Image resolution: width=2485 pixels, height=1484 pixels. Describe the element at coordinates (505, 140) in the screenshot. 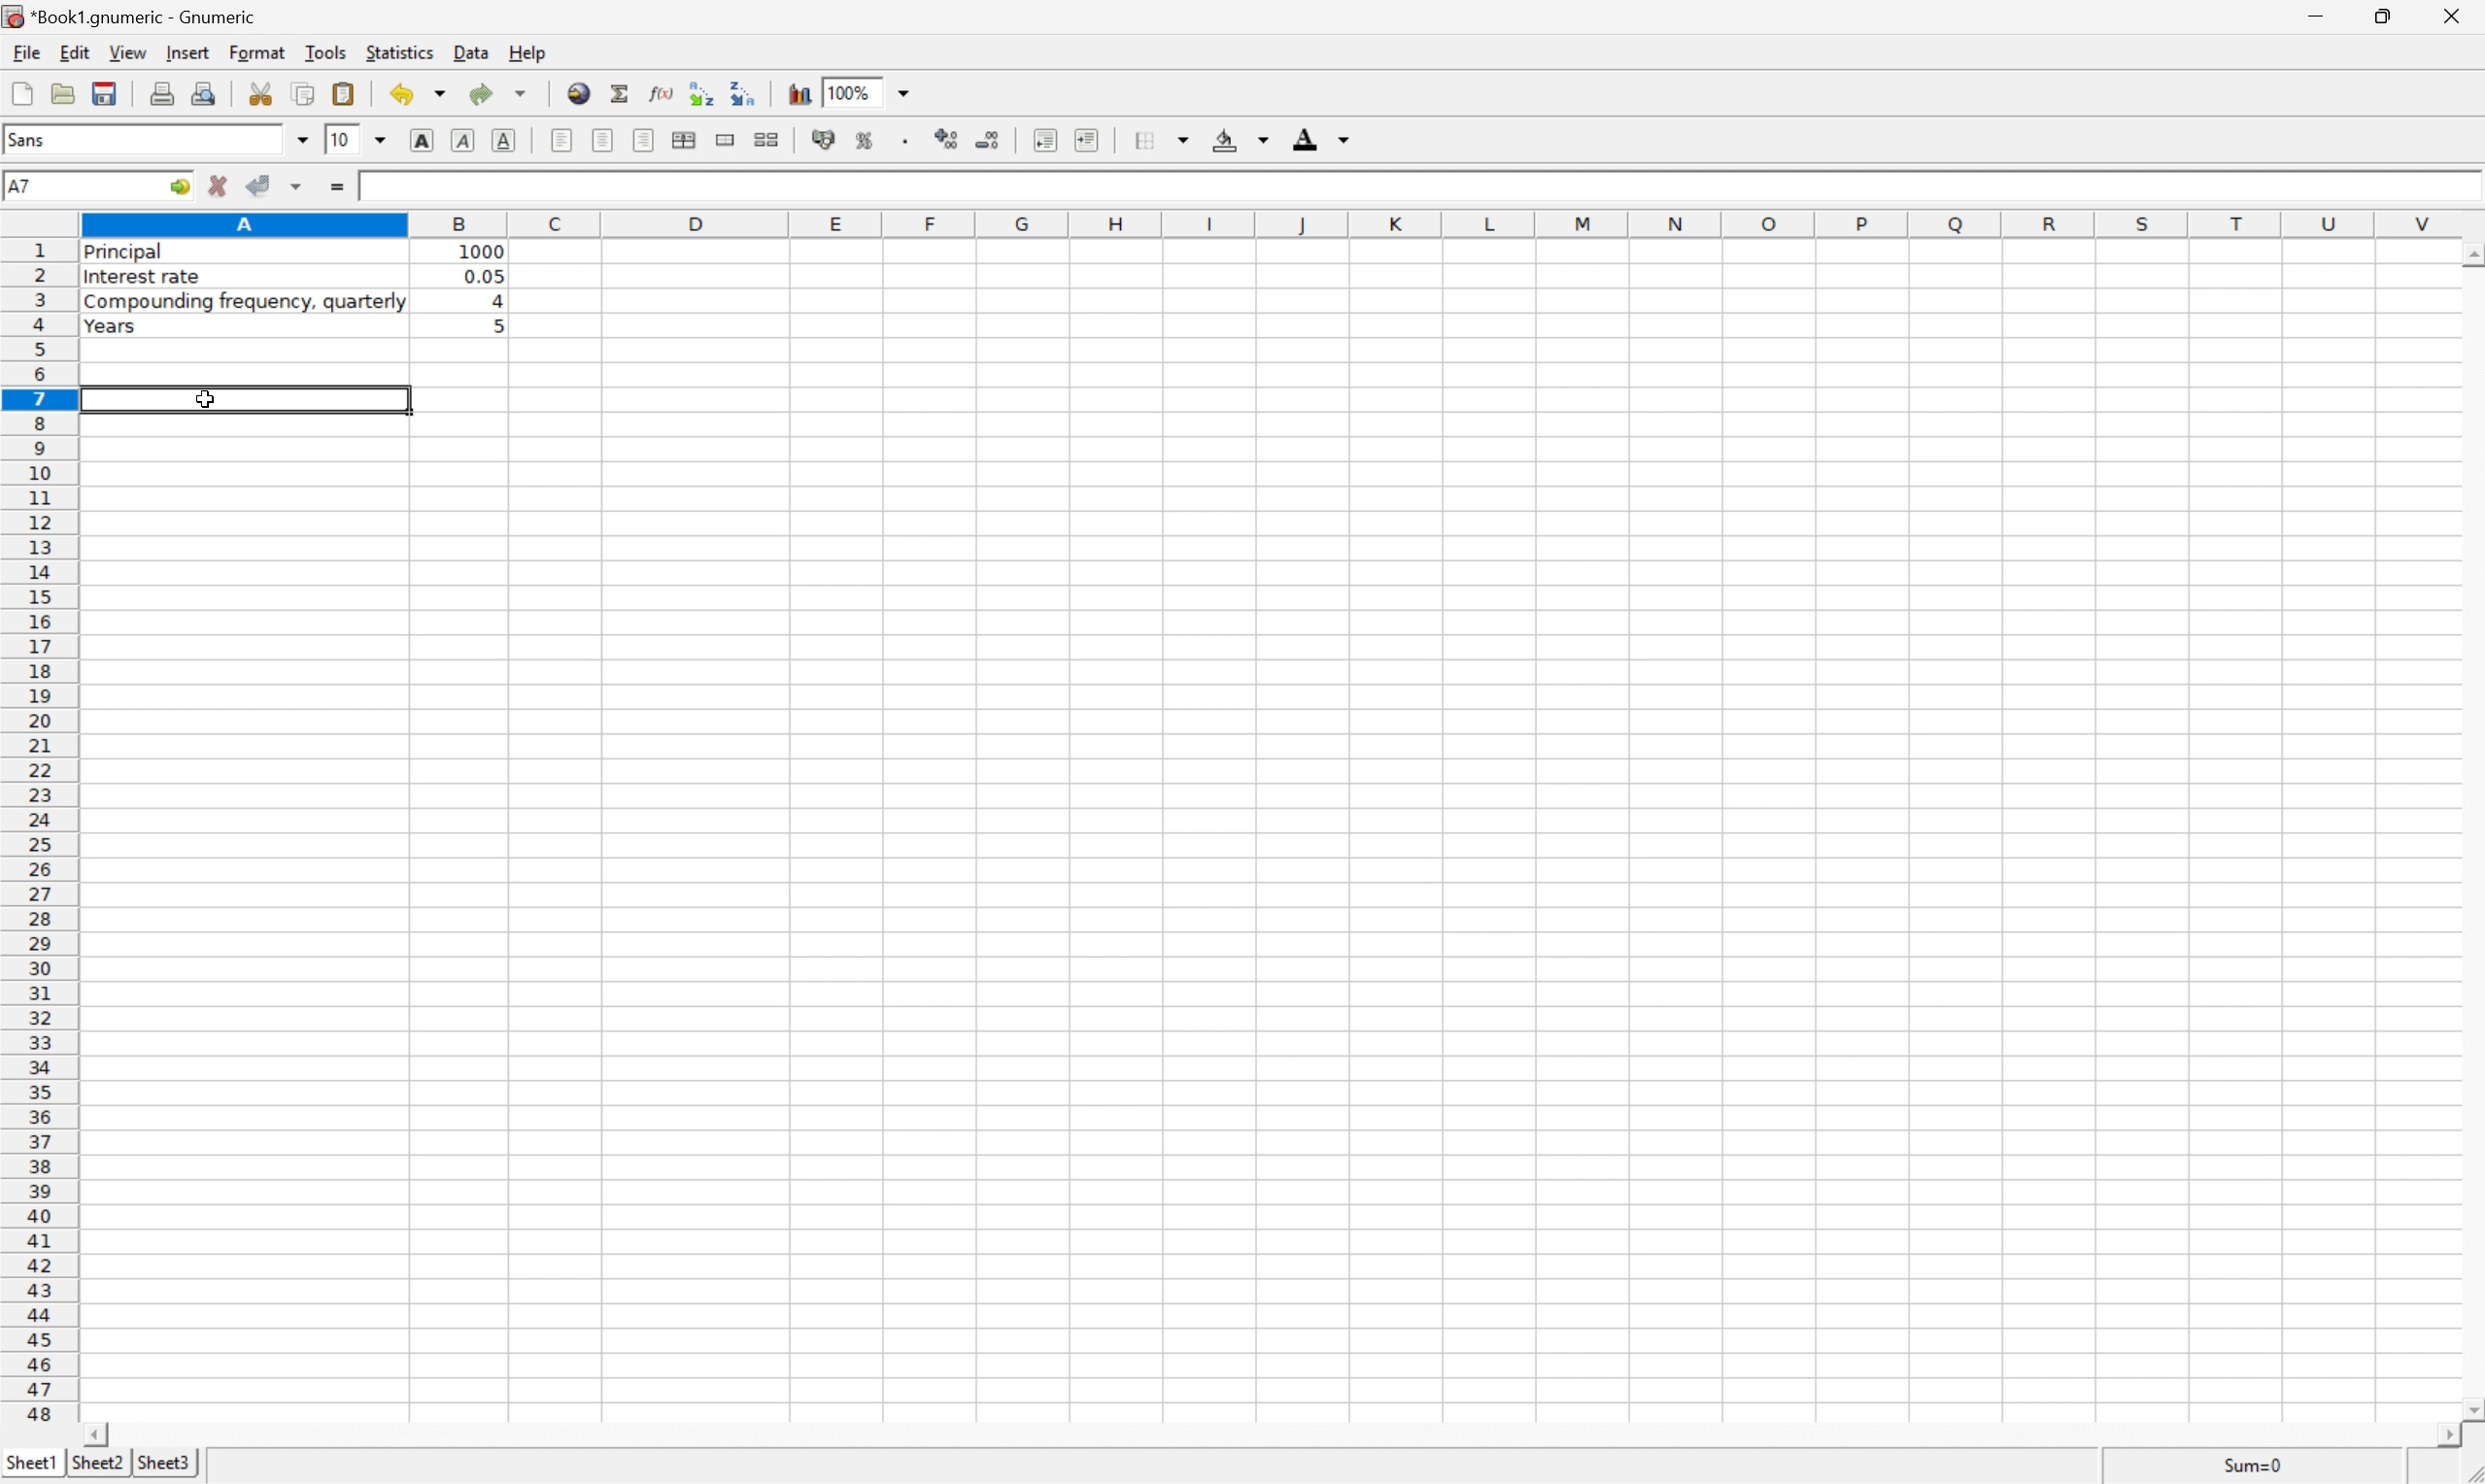

I see `underline` at that location.